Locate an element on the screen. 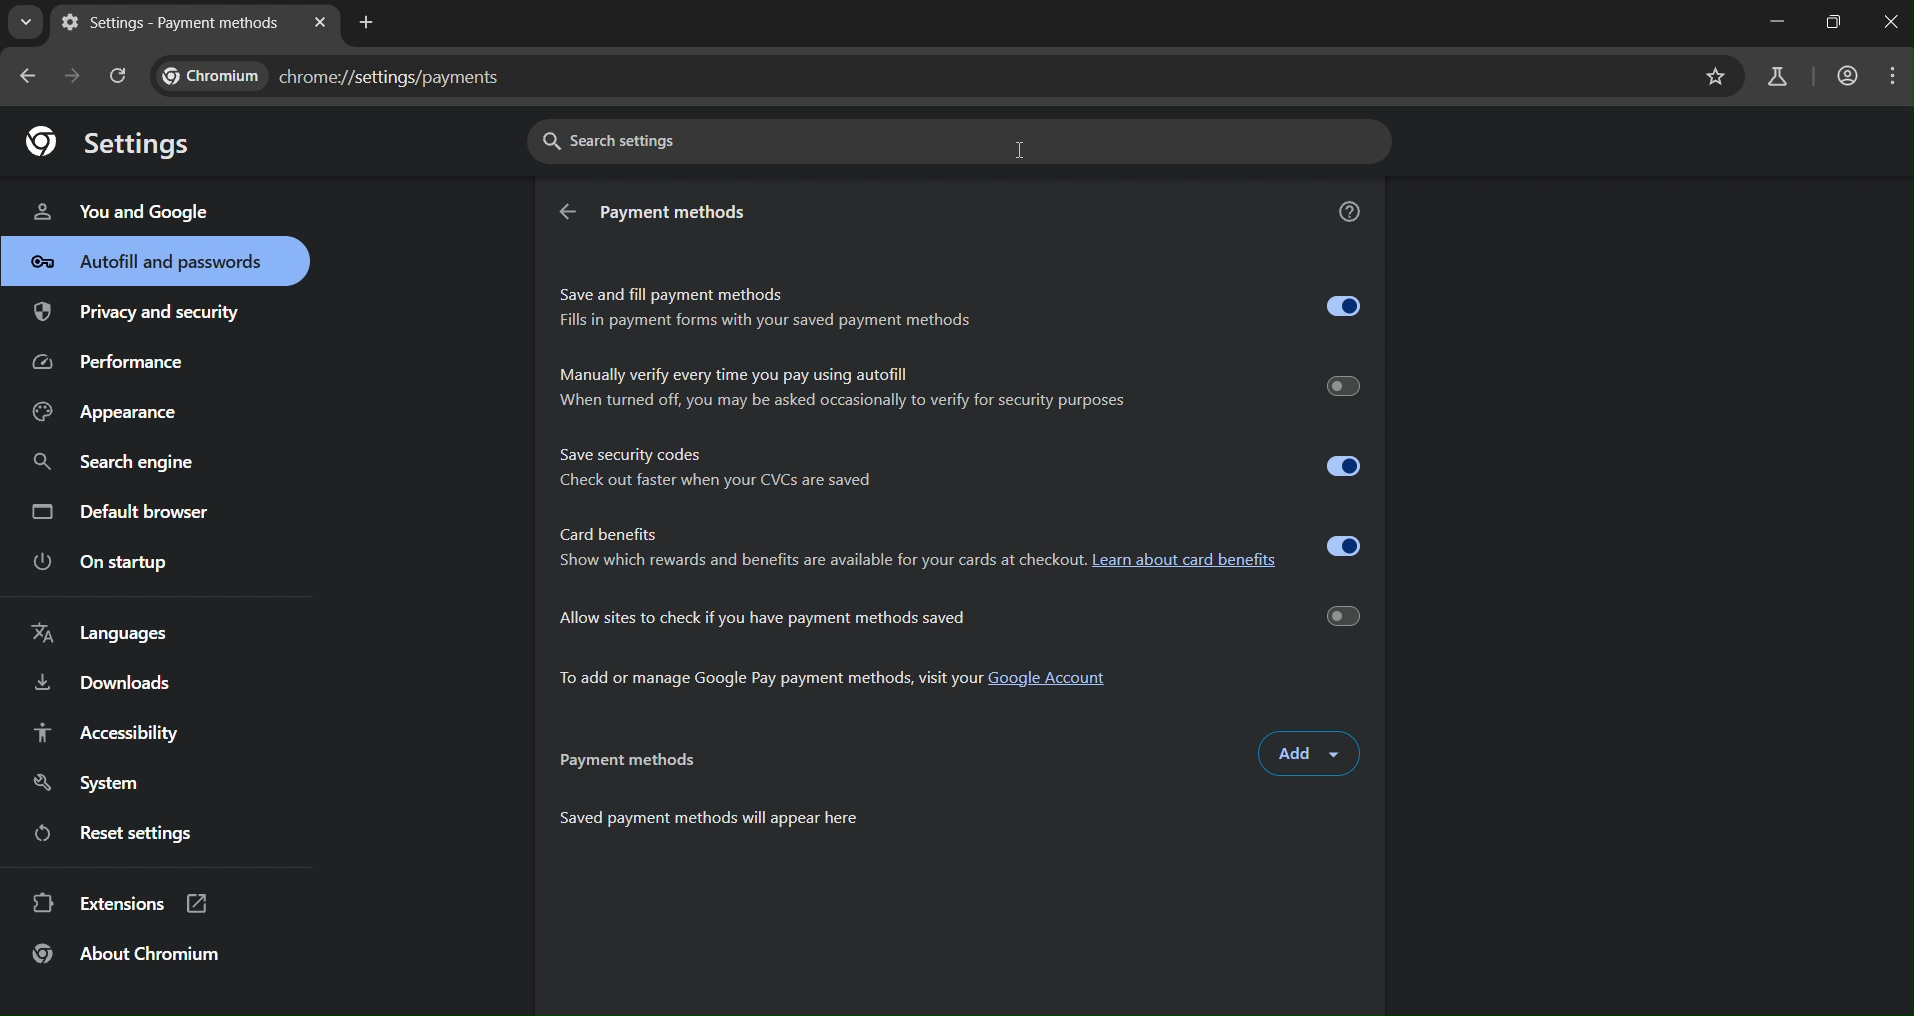 This screenshot has width=1914, height=1016. system is located at coordinates (95, 780).